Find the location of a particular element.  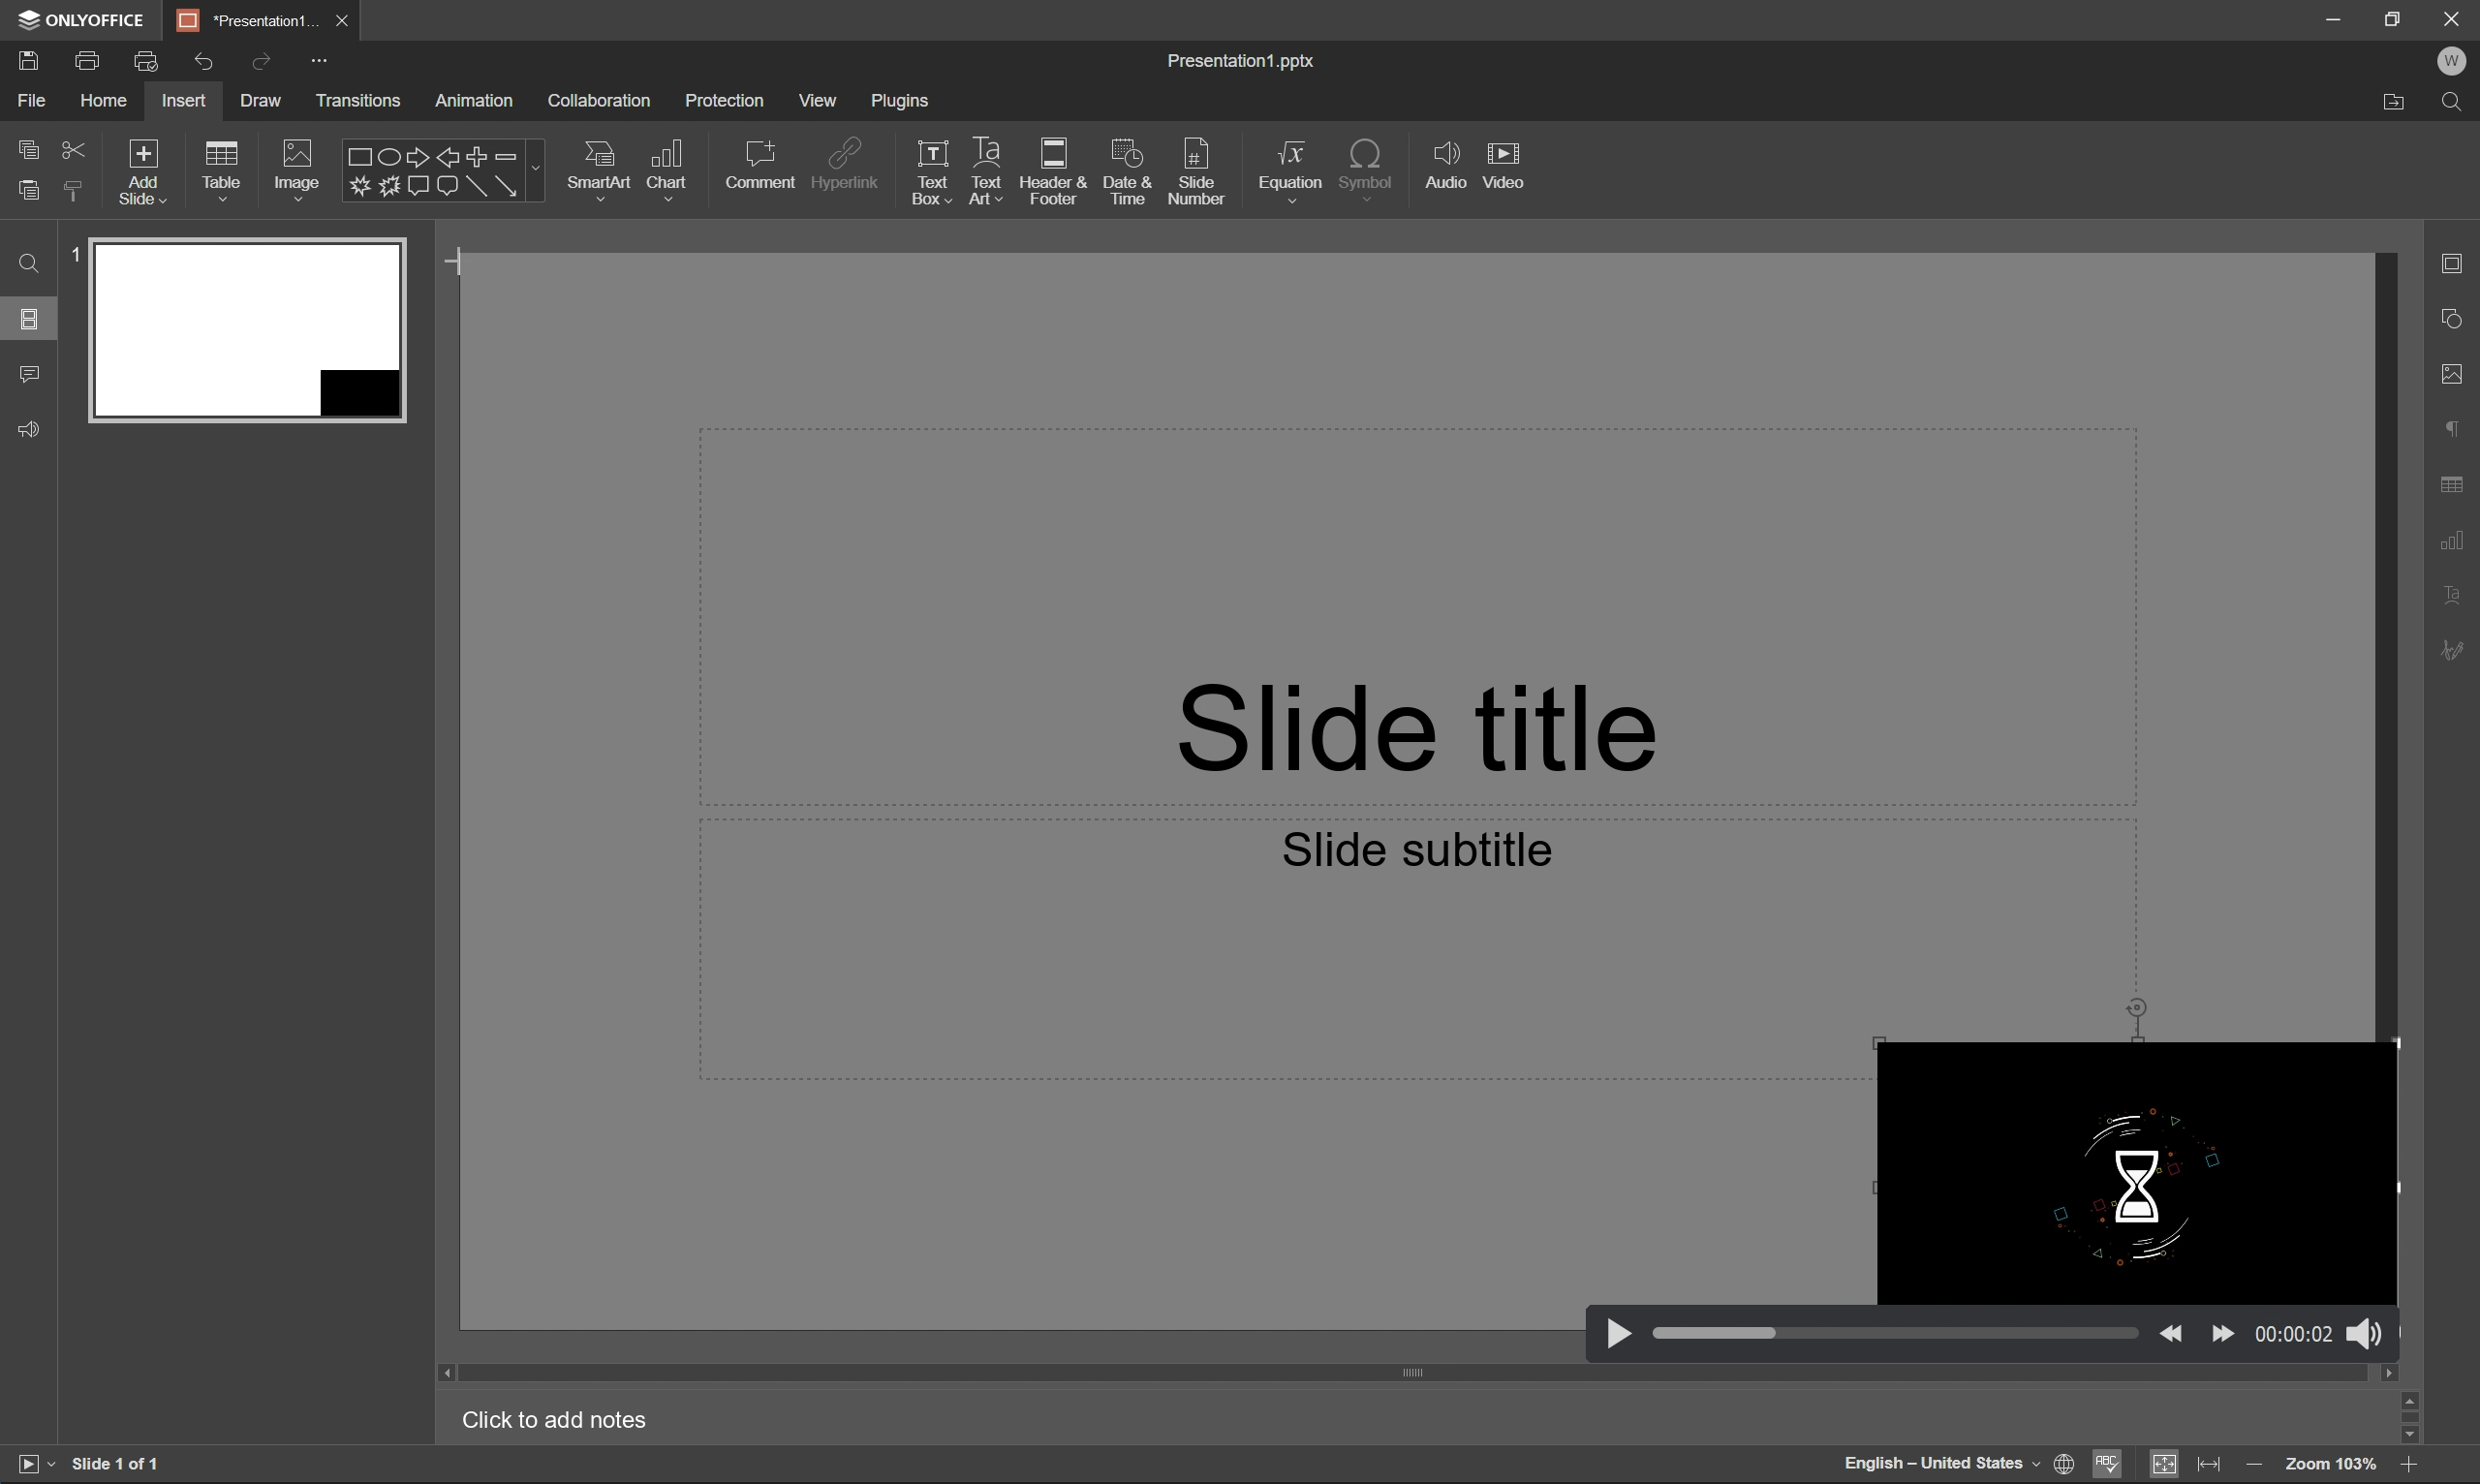

add slide is located at coordinates (144, 170).